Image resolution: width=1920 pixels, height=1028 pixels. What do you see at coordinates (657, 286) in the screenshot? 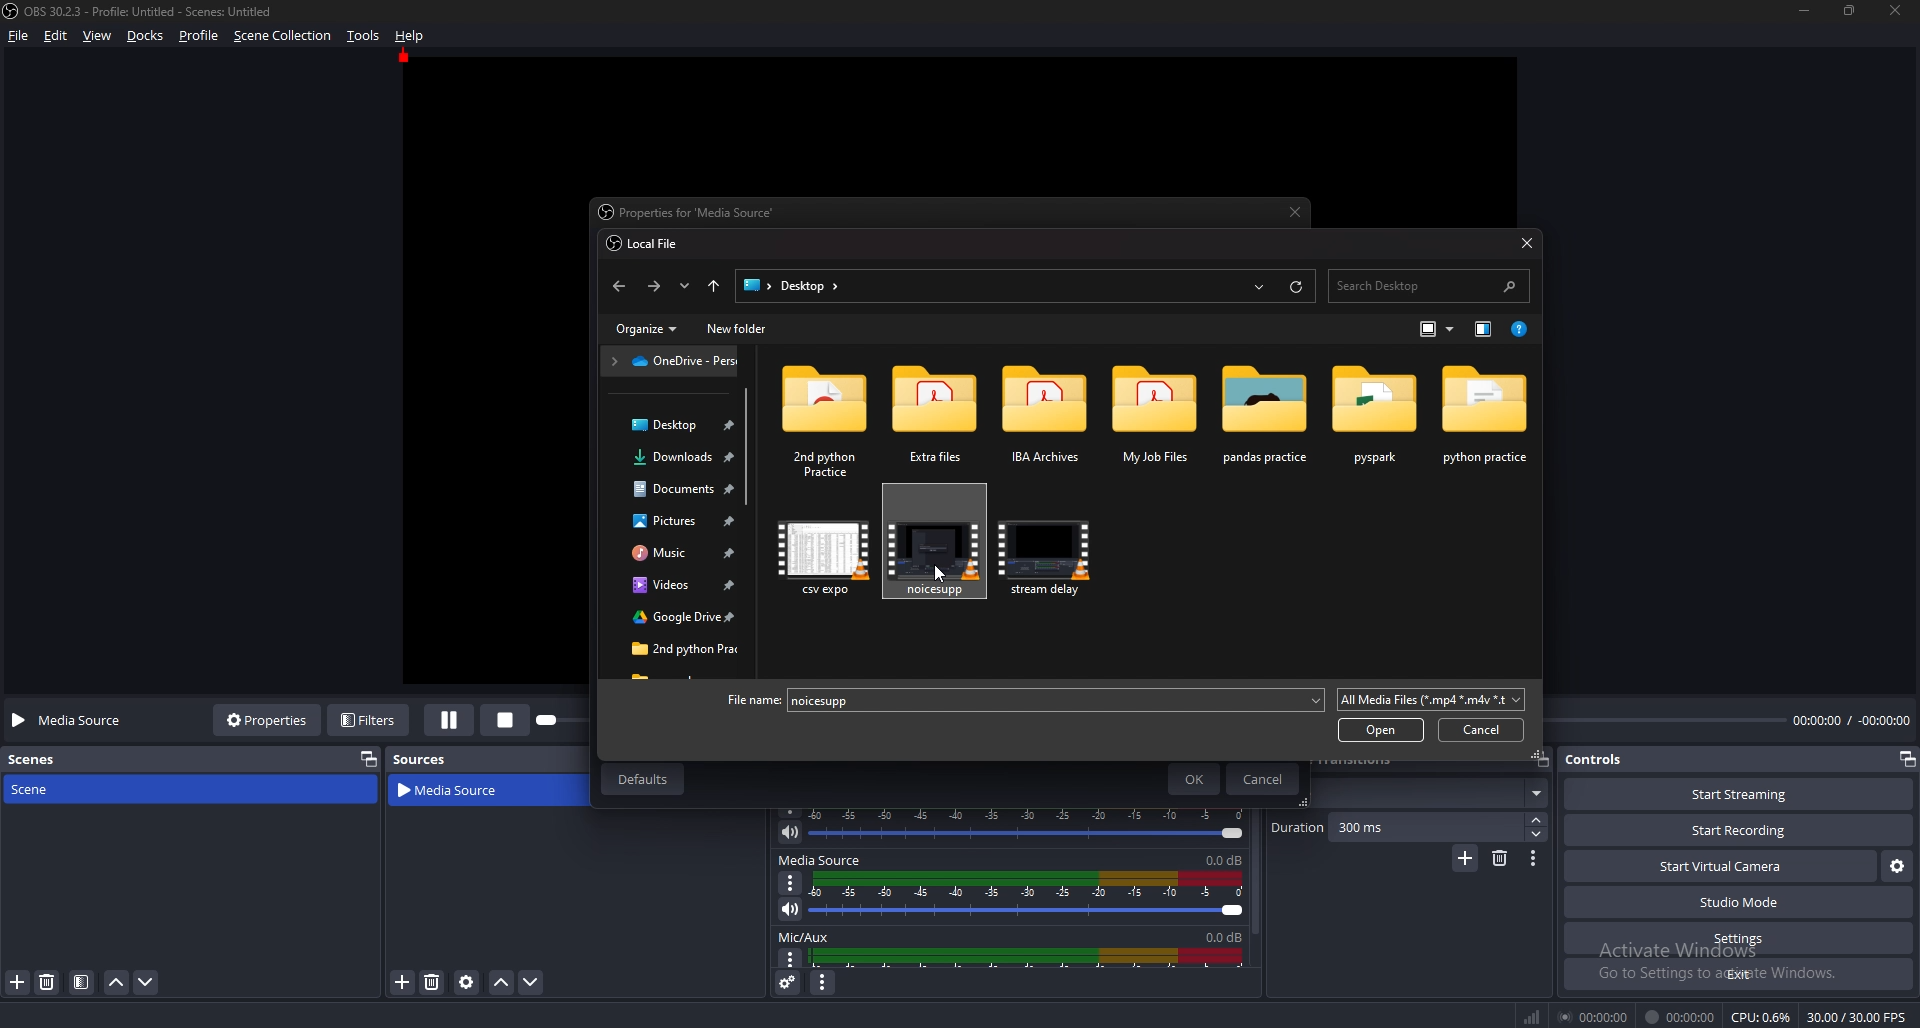
I see `forward` at bounding box center [657, 286].